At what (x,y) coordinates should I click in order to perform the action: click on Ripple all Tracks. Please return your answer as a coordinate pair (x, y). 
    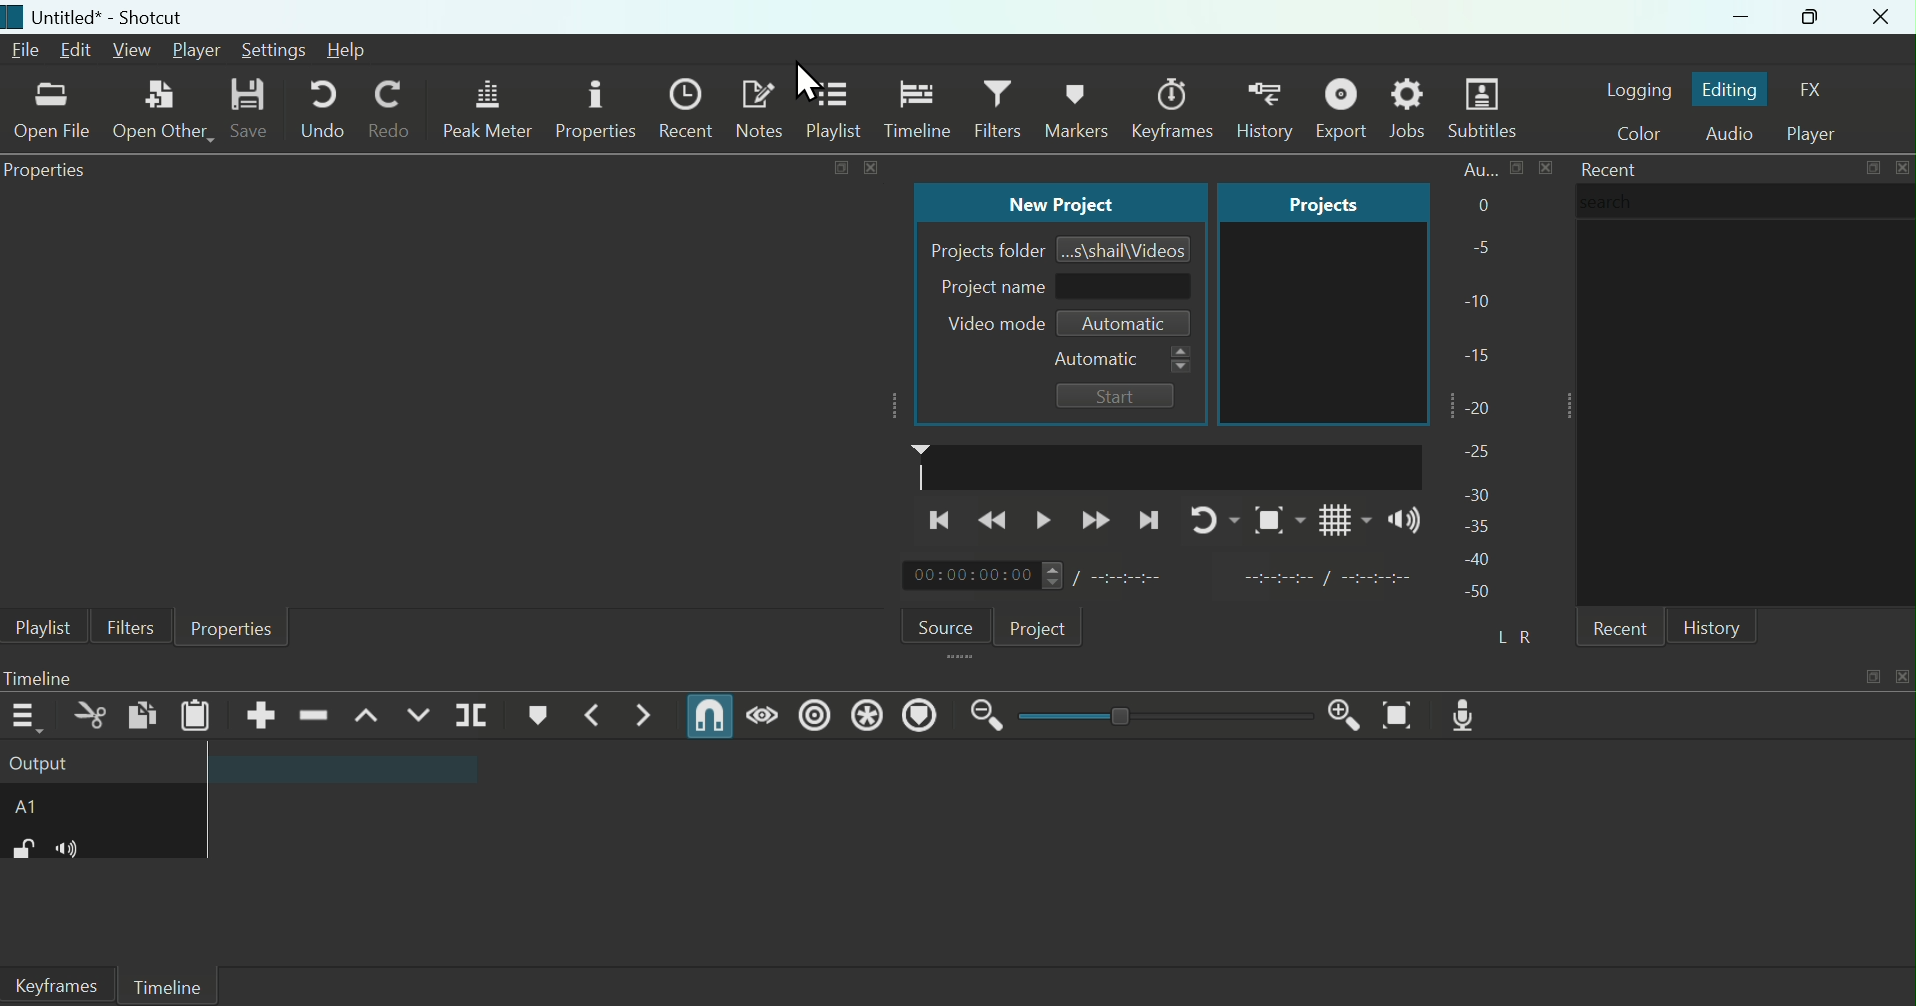
    Looking at the image, I should click on (867, 715).